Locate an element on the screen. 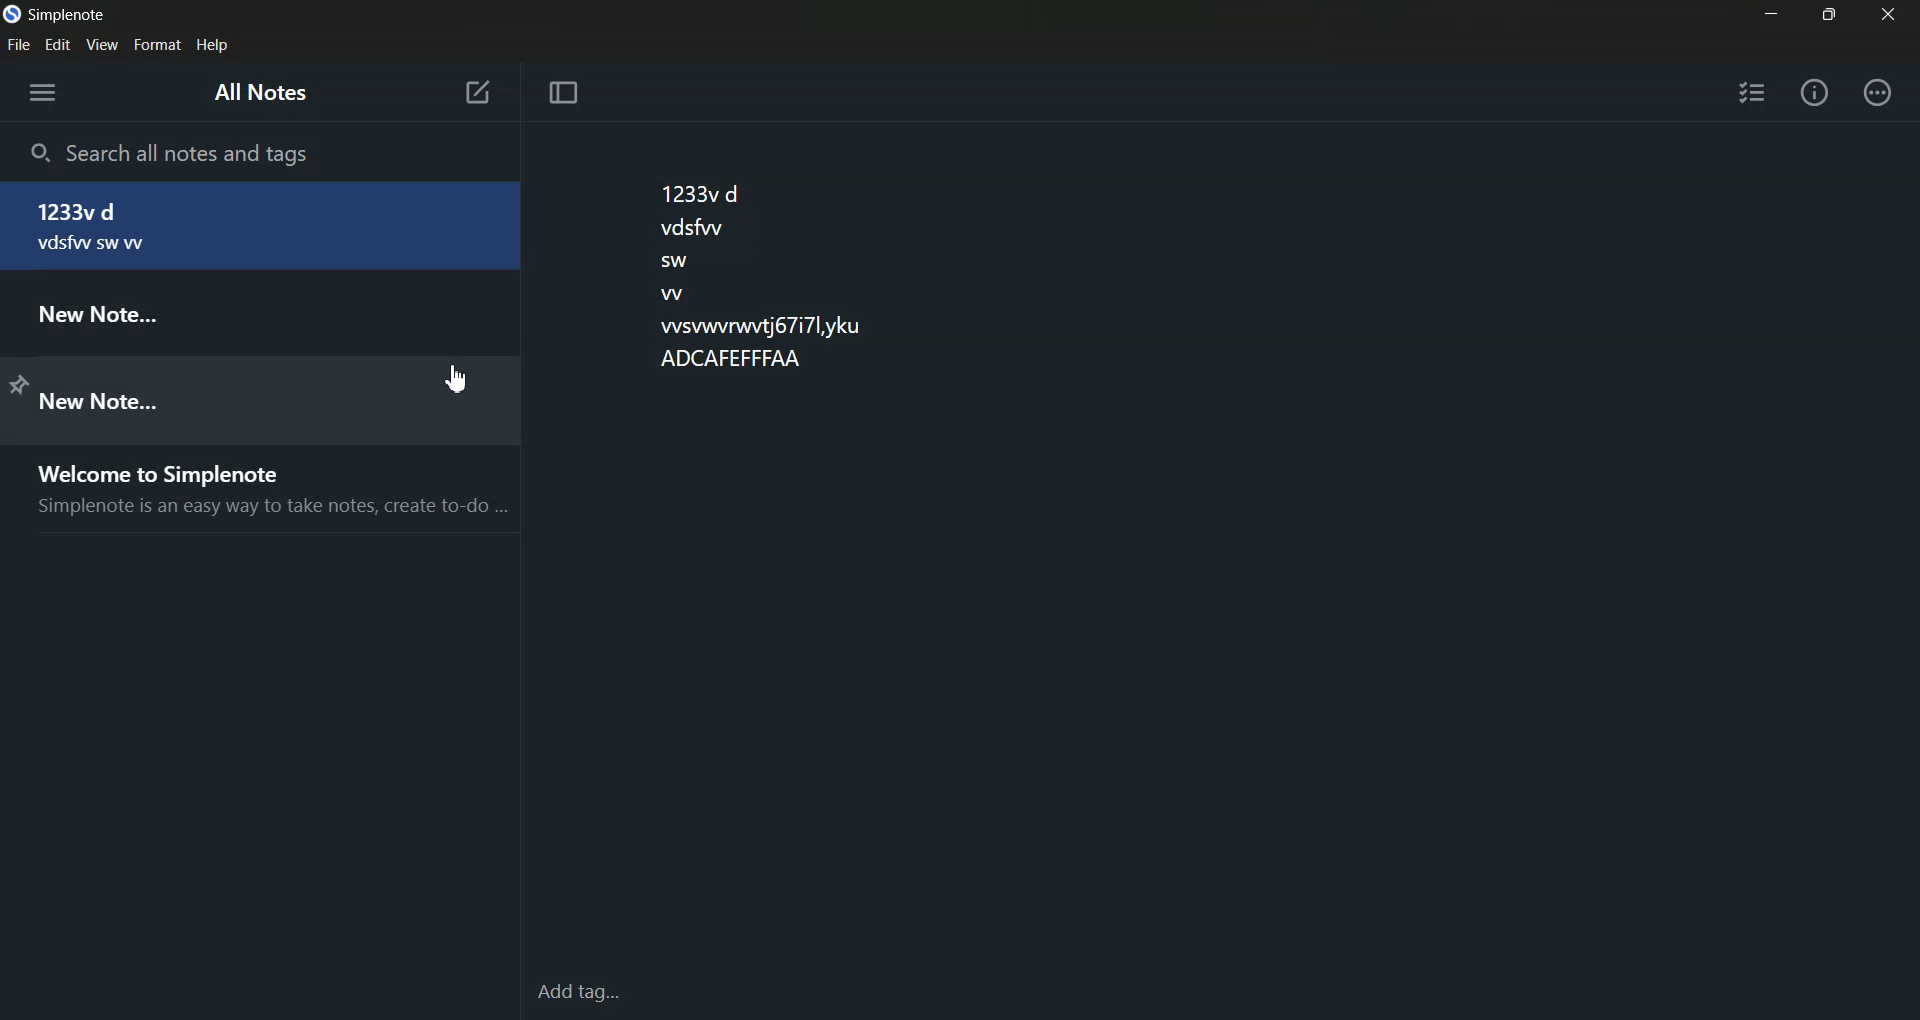  Note File is located at coordinates (259, 488).